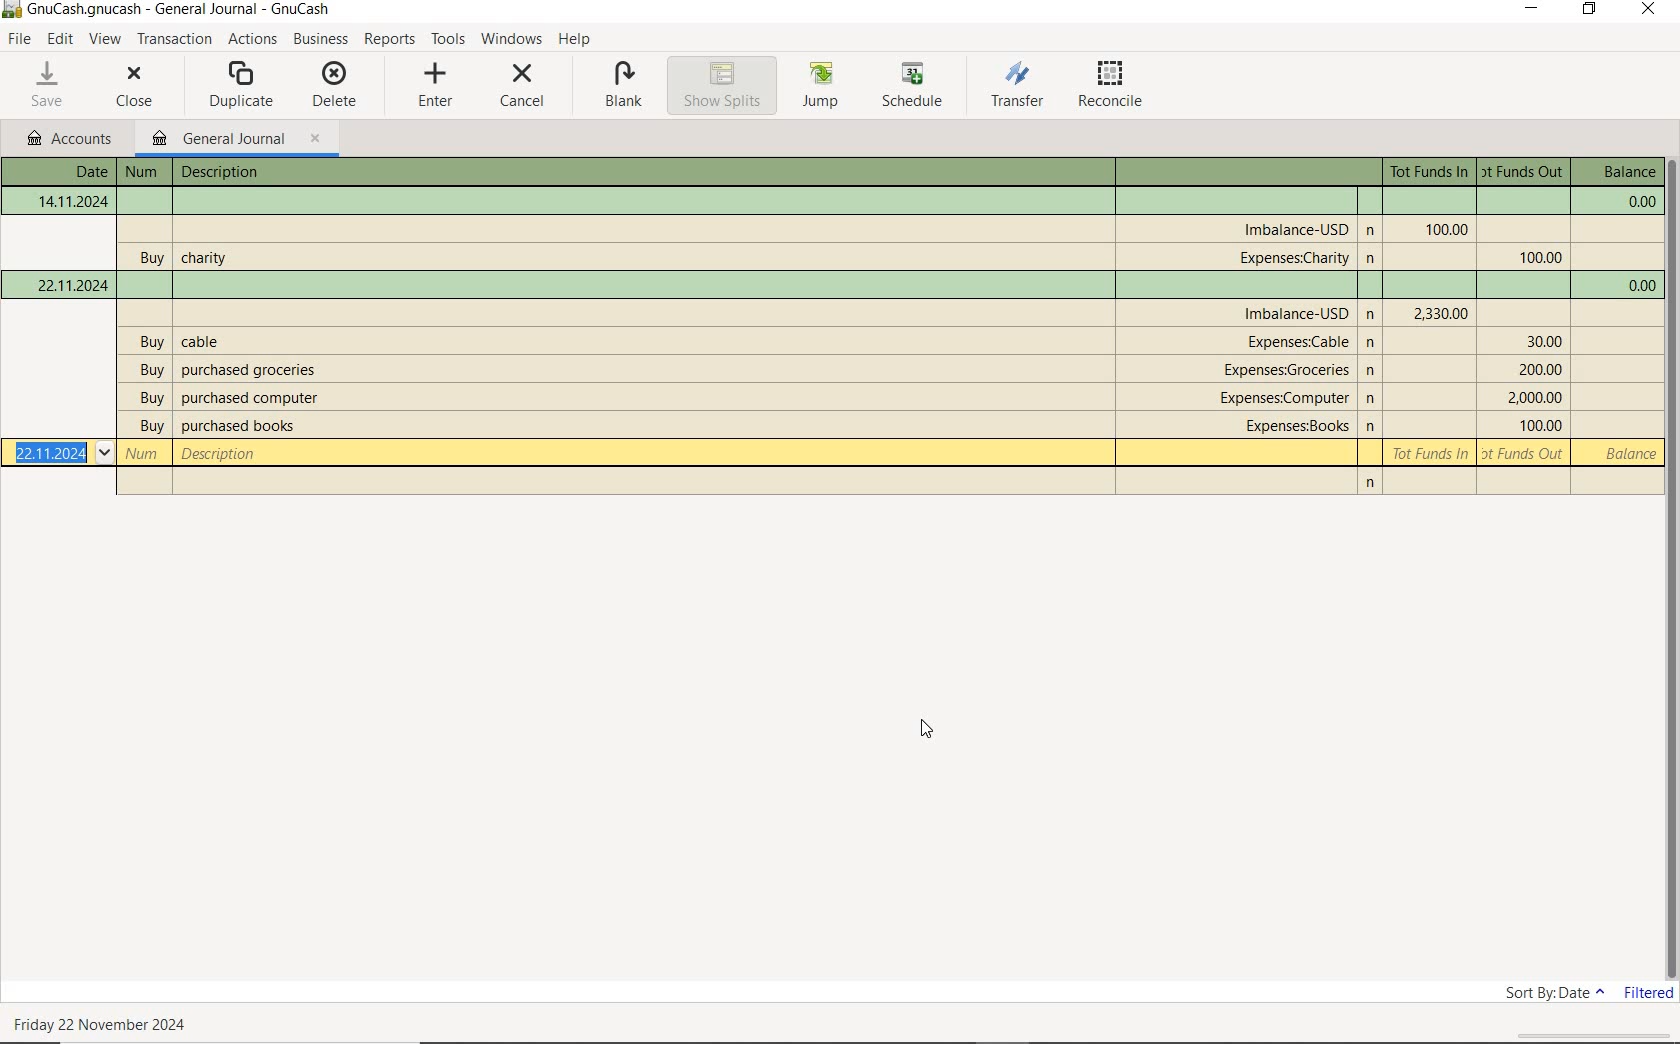  Describe the element at coordinates (23, 40) in the screenshot. I see `FILE` at that location.